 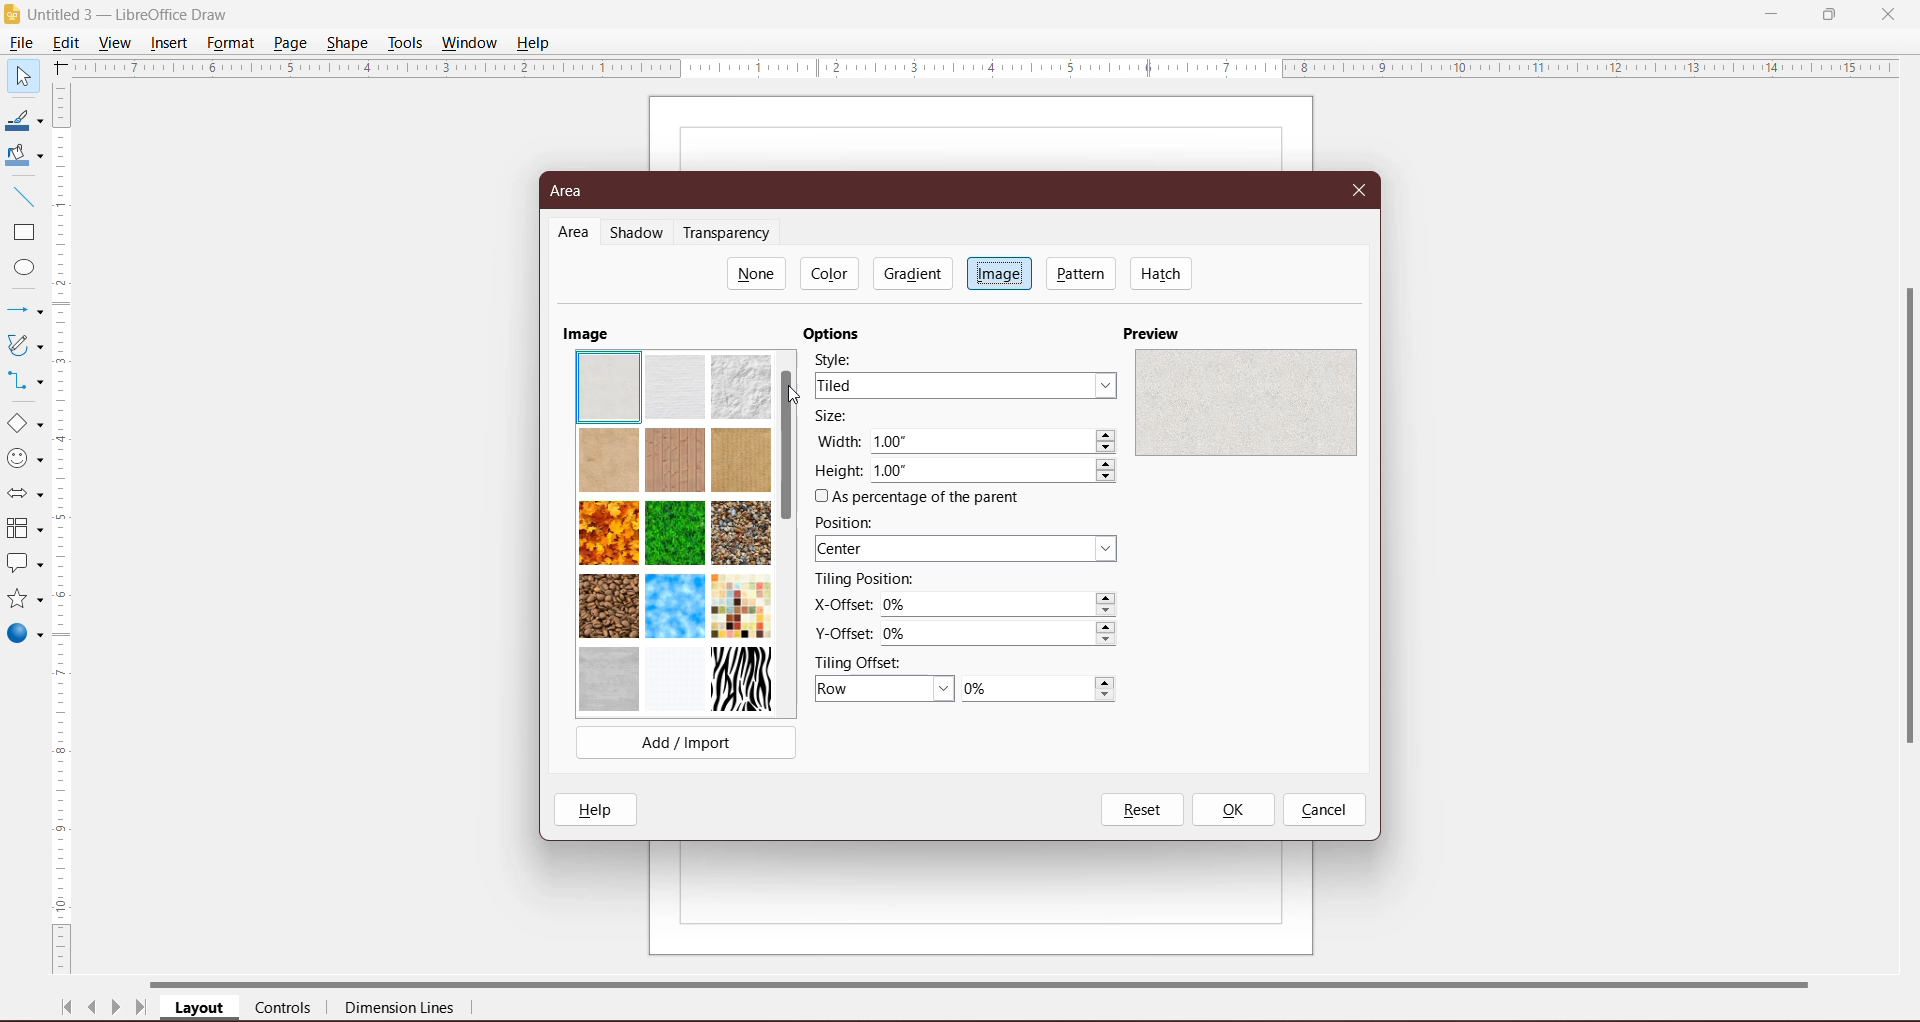 I want to click on Minimize, so click(x=1773, y=12).